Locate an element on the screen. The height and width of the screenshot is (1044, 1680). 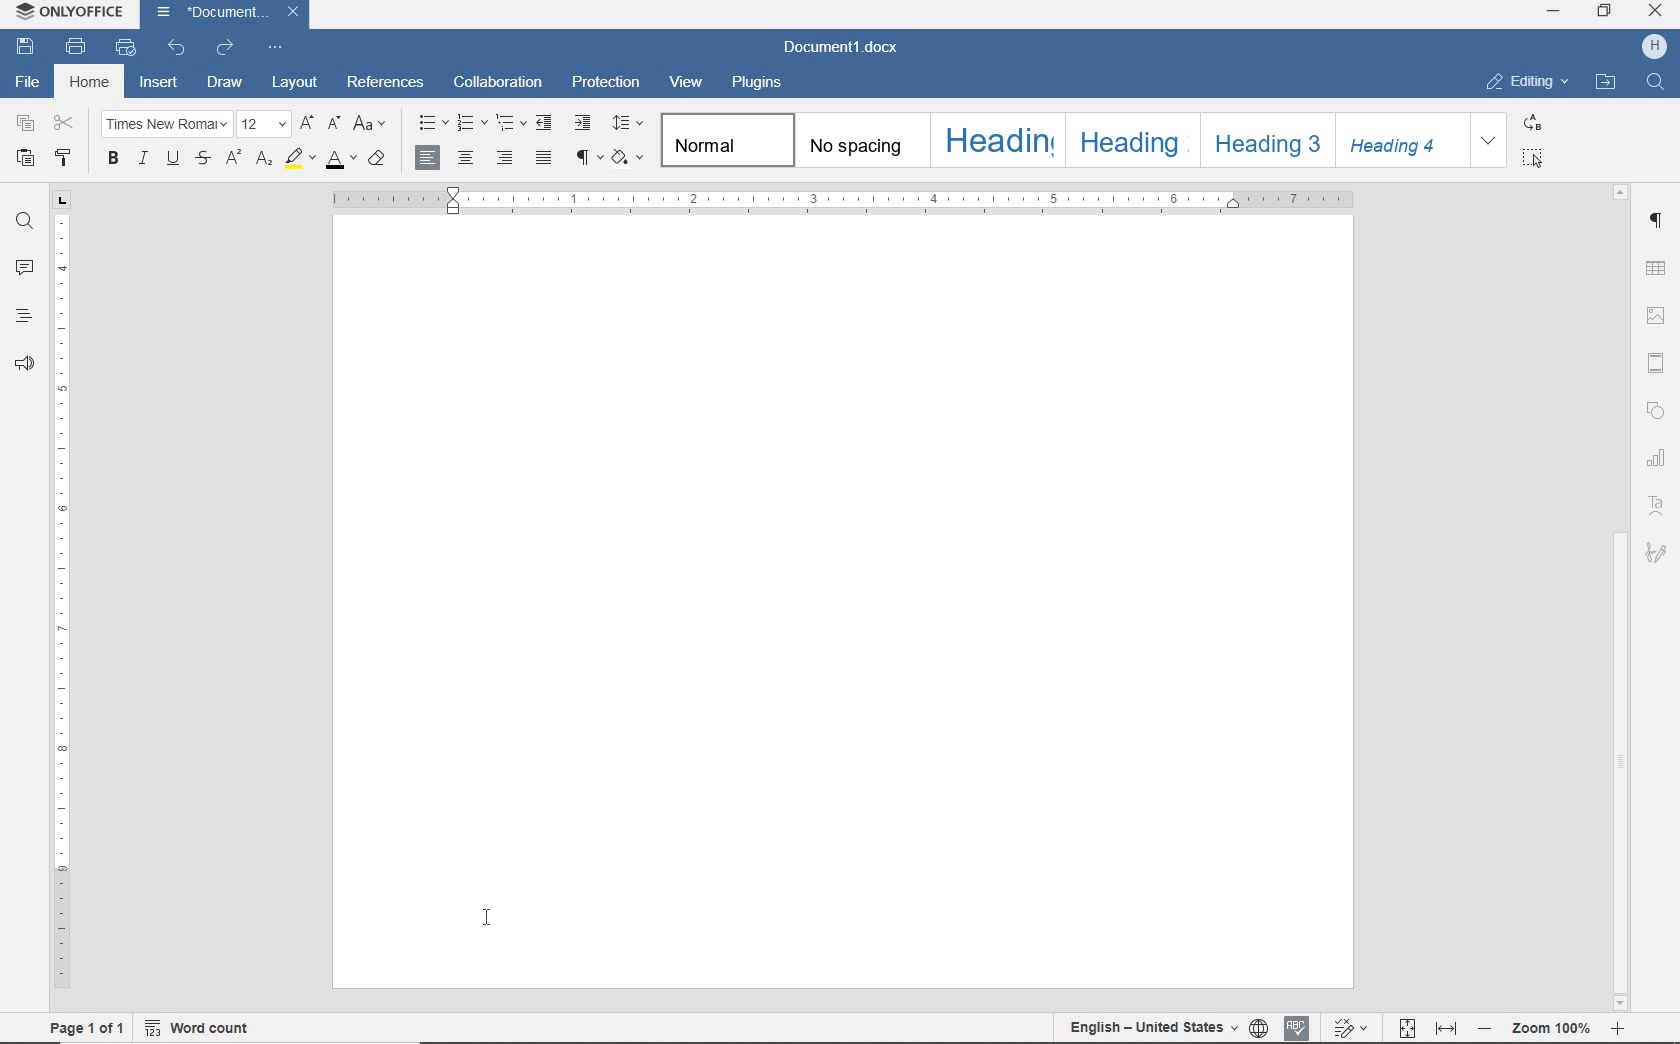
copy is located at coordinates (26, 123).